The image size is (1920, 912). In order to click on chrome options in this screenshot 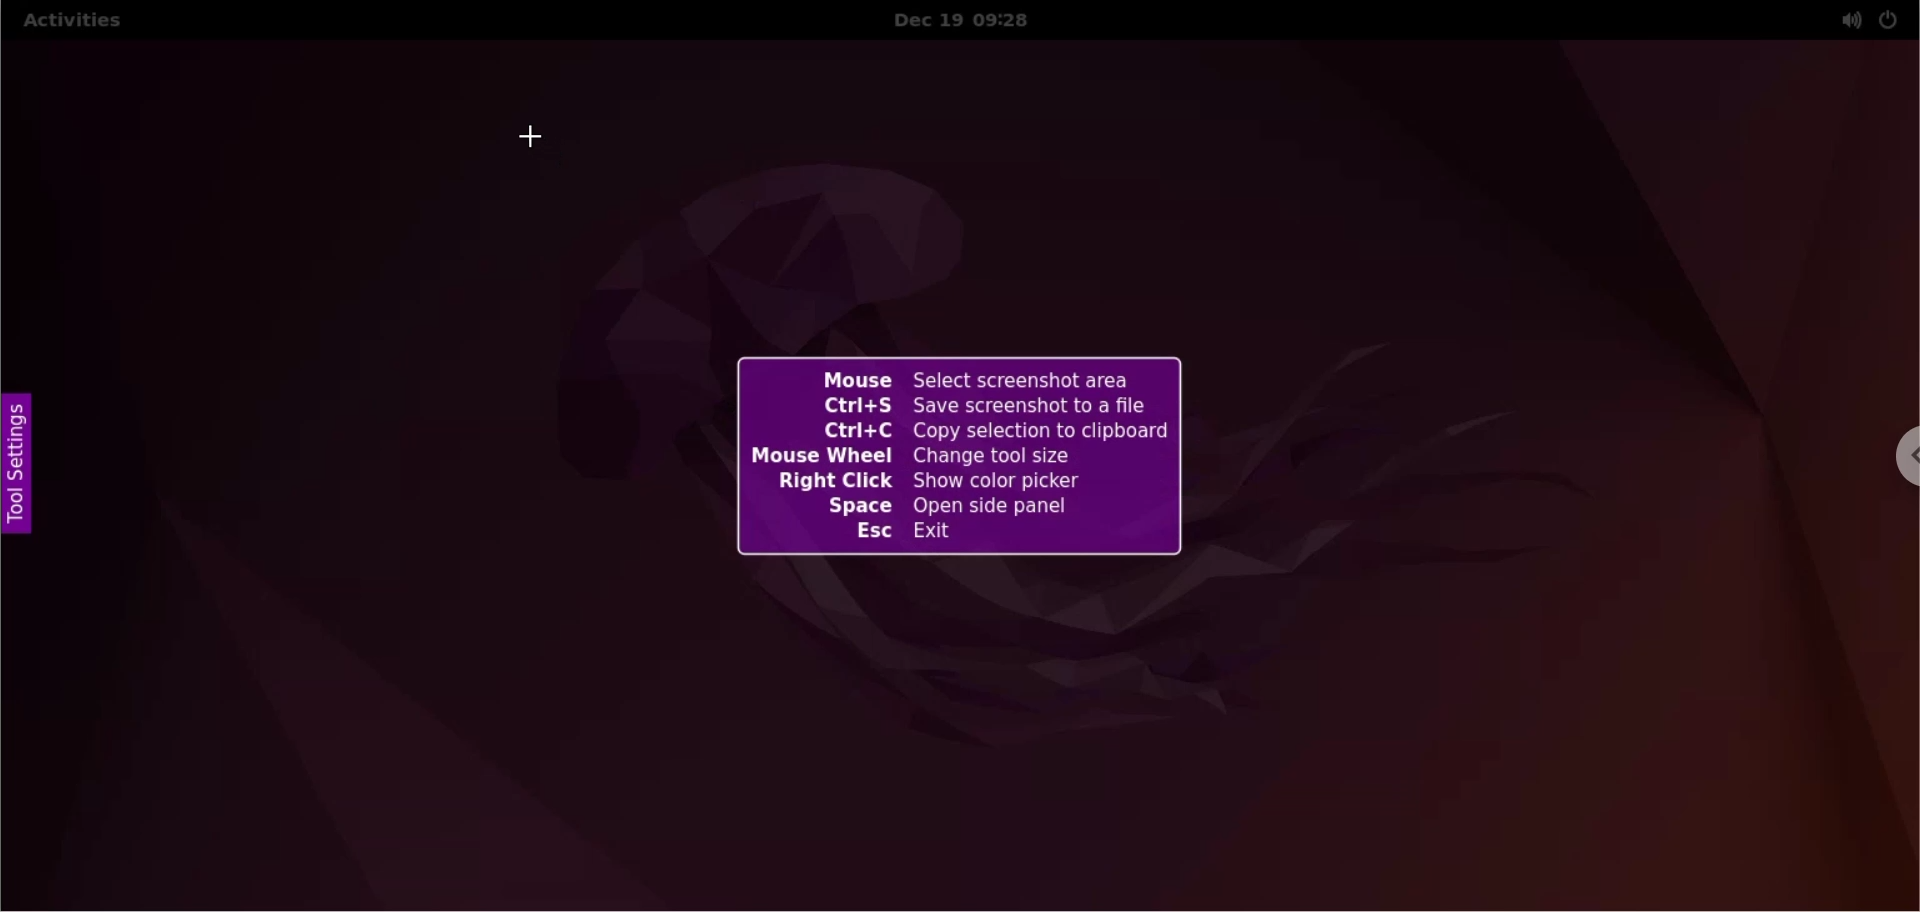, I will do `click(1897, 458)`.